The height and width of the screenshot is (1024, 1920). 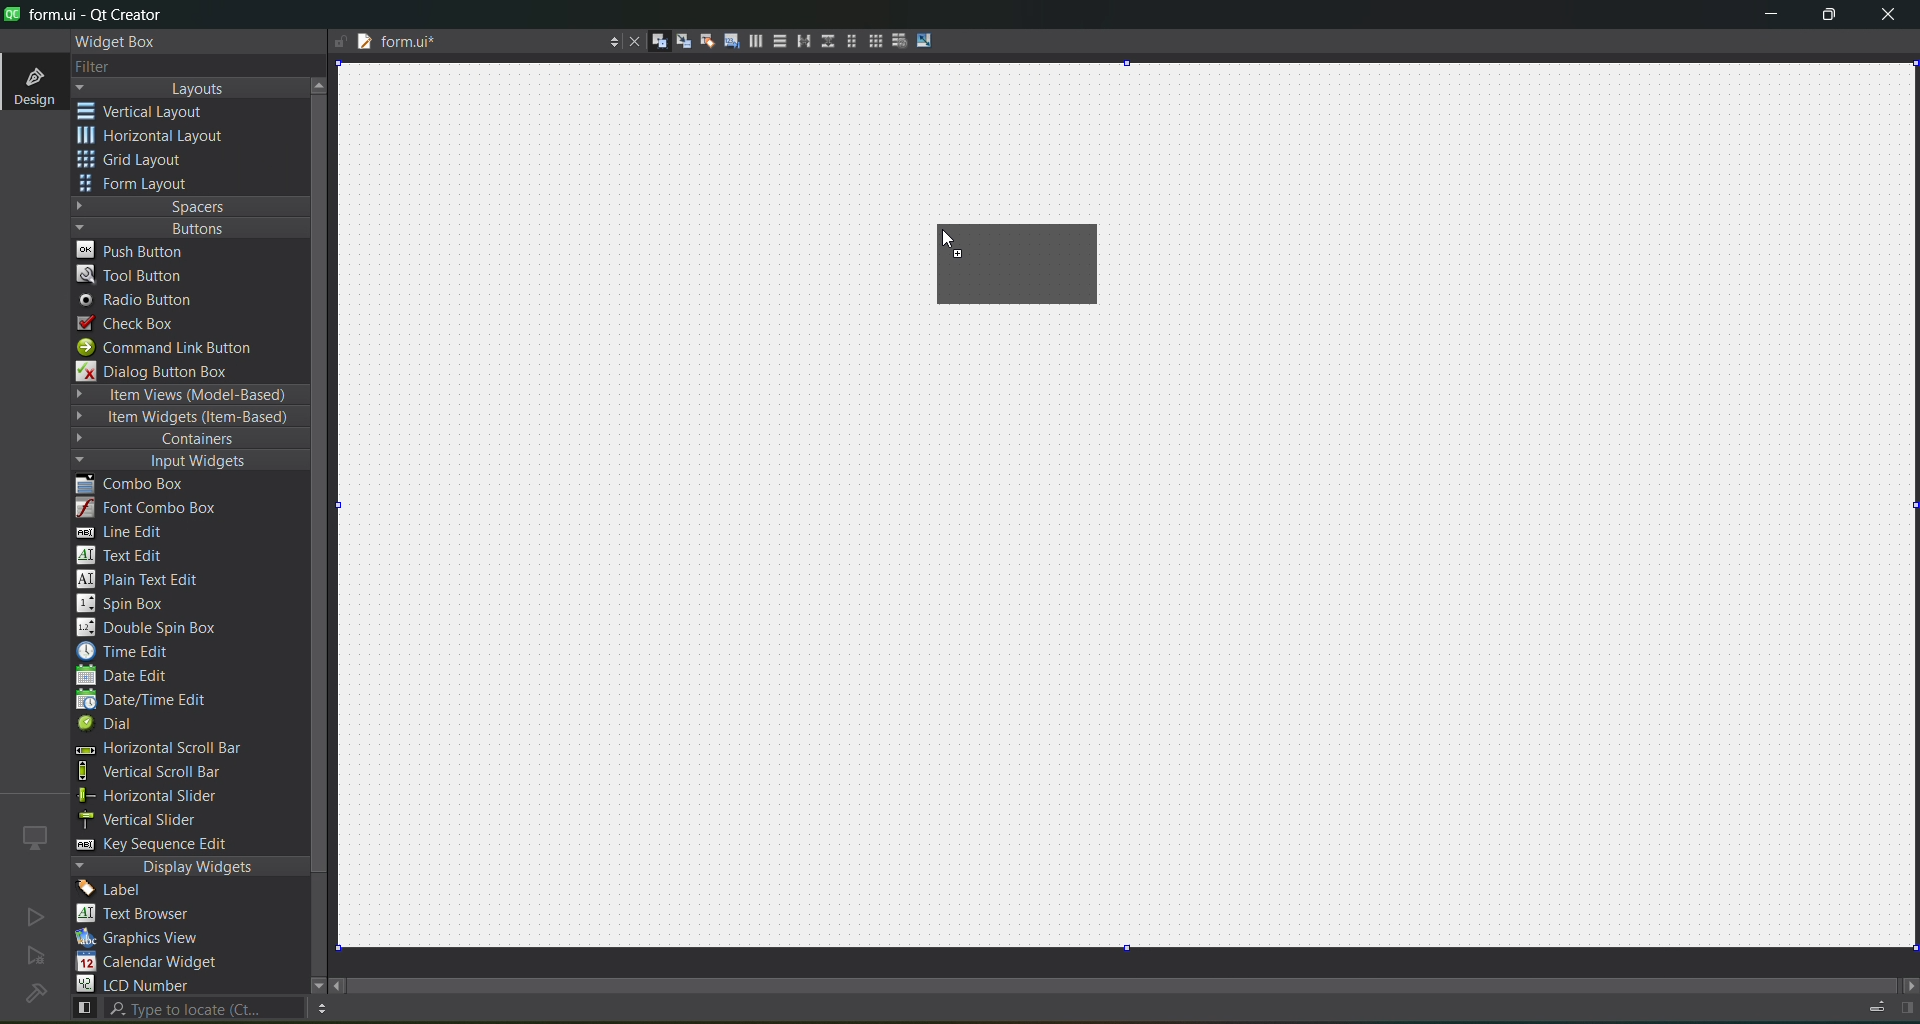 I want to click on horizontal layout, so click(x=1033, y=268).